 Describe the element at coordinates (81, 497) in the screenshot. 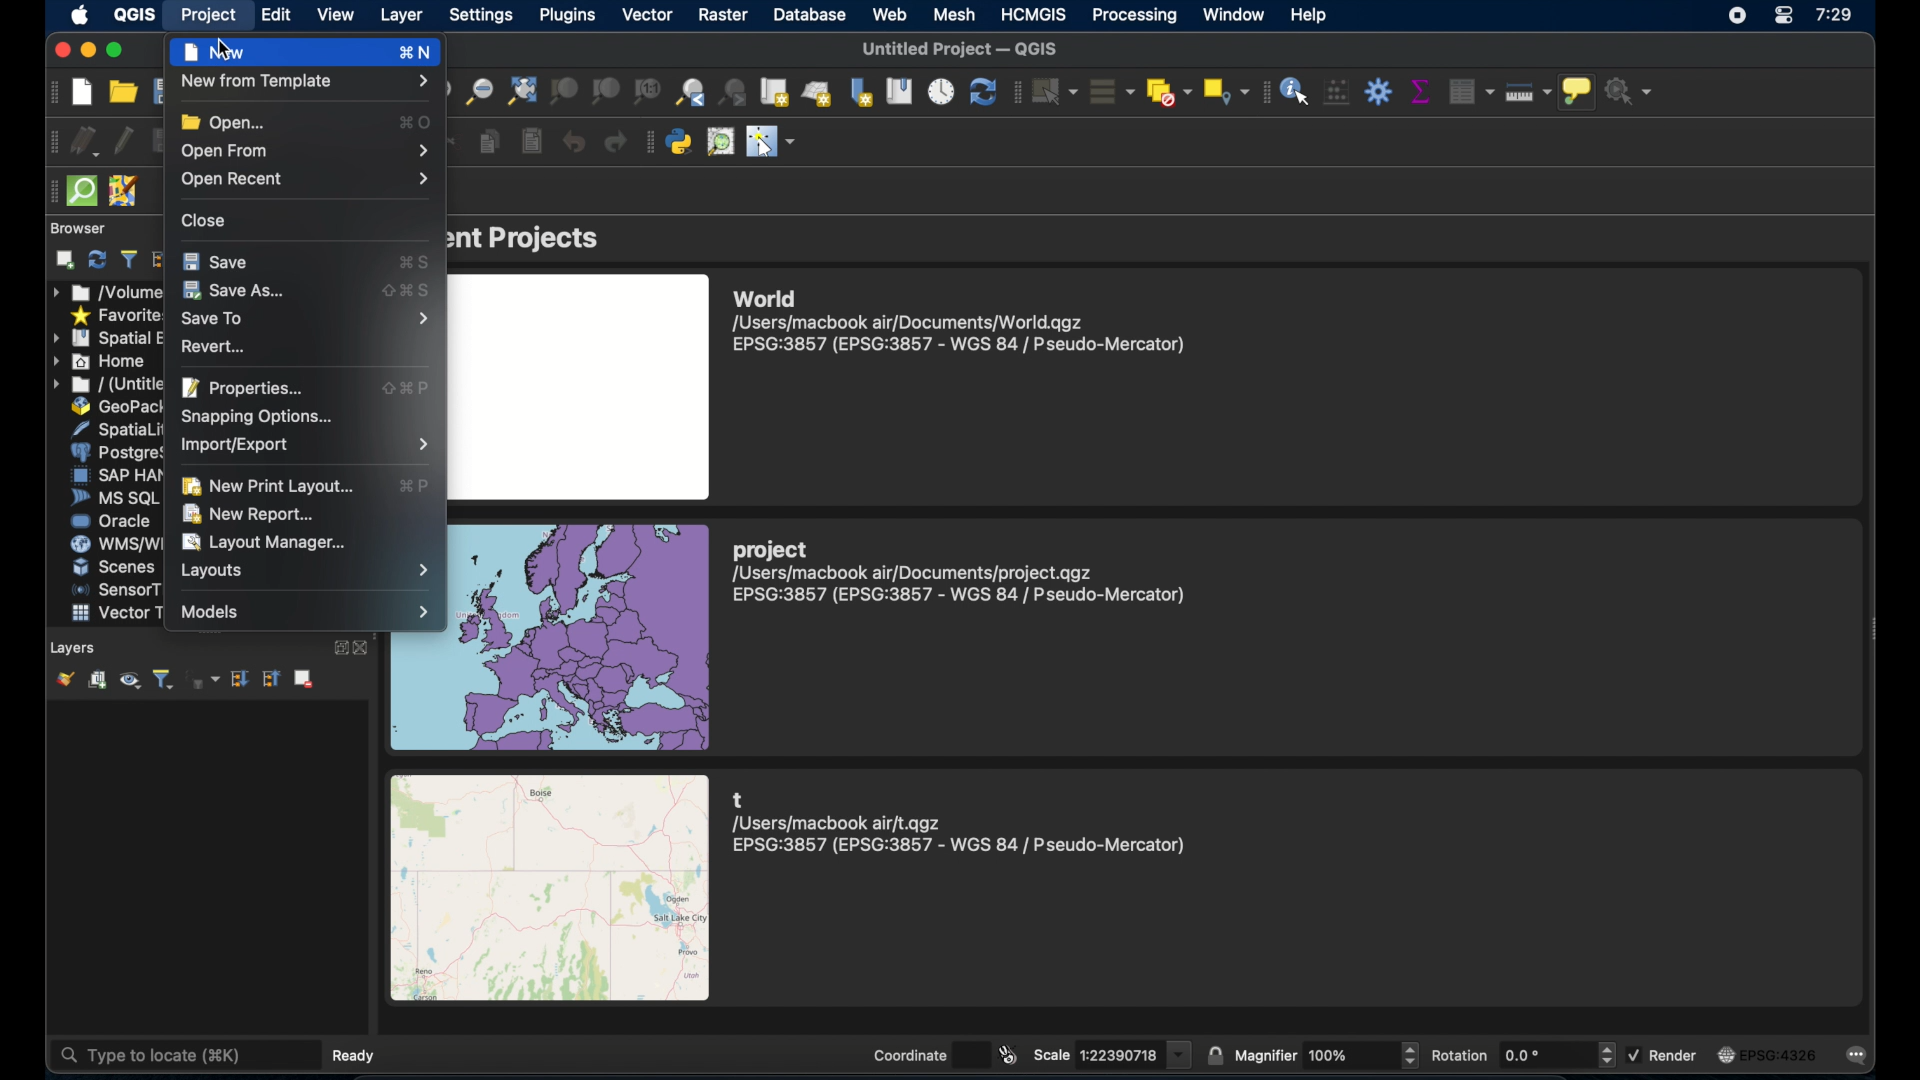

I see `icon` at that location.